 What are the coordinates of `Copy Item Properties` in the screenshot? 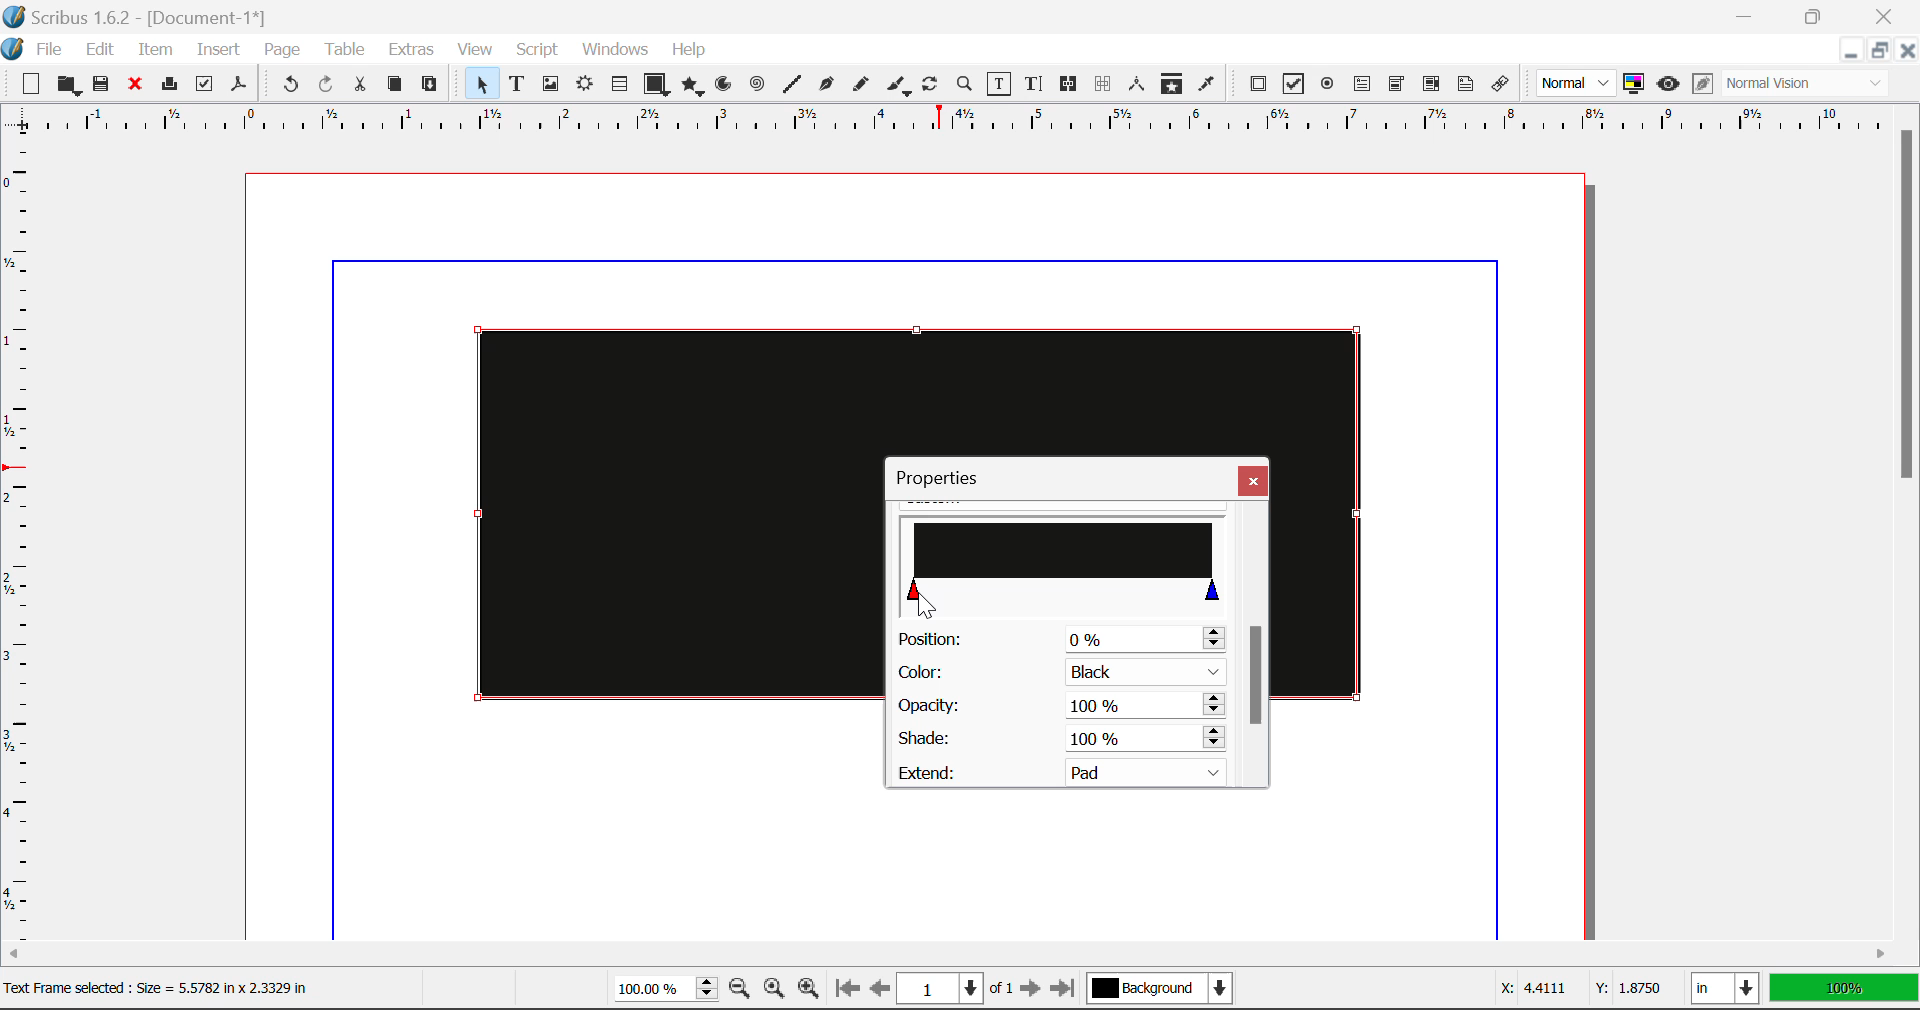 It's located at (1171, 86).